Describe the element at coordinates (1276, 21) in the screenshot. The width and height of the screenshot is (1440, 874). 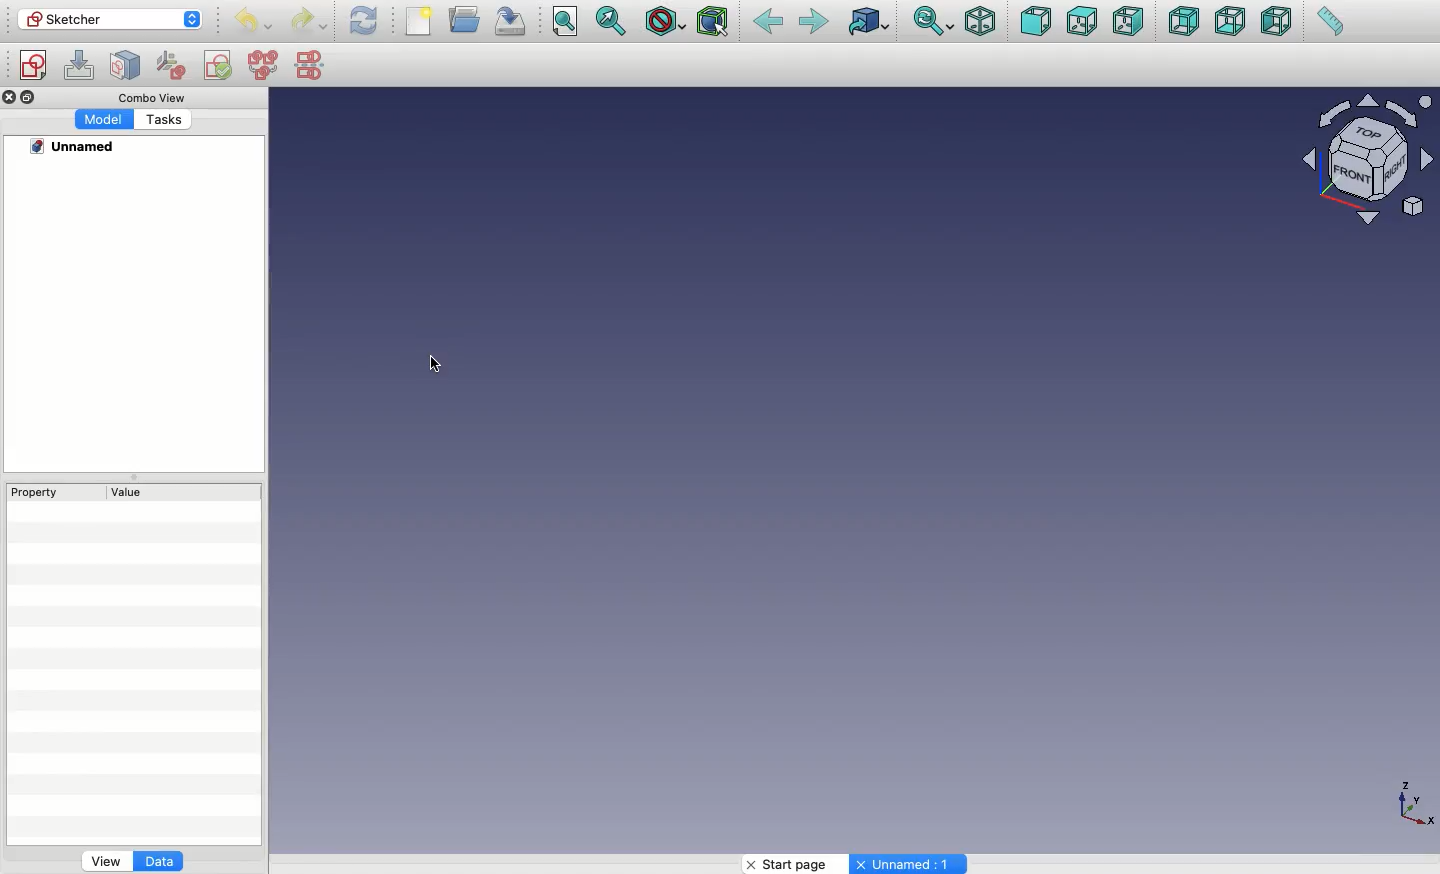
I see `Left` at that location.